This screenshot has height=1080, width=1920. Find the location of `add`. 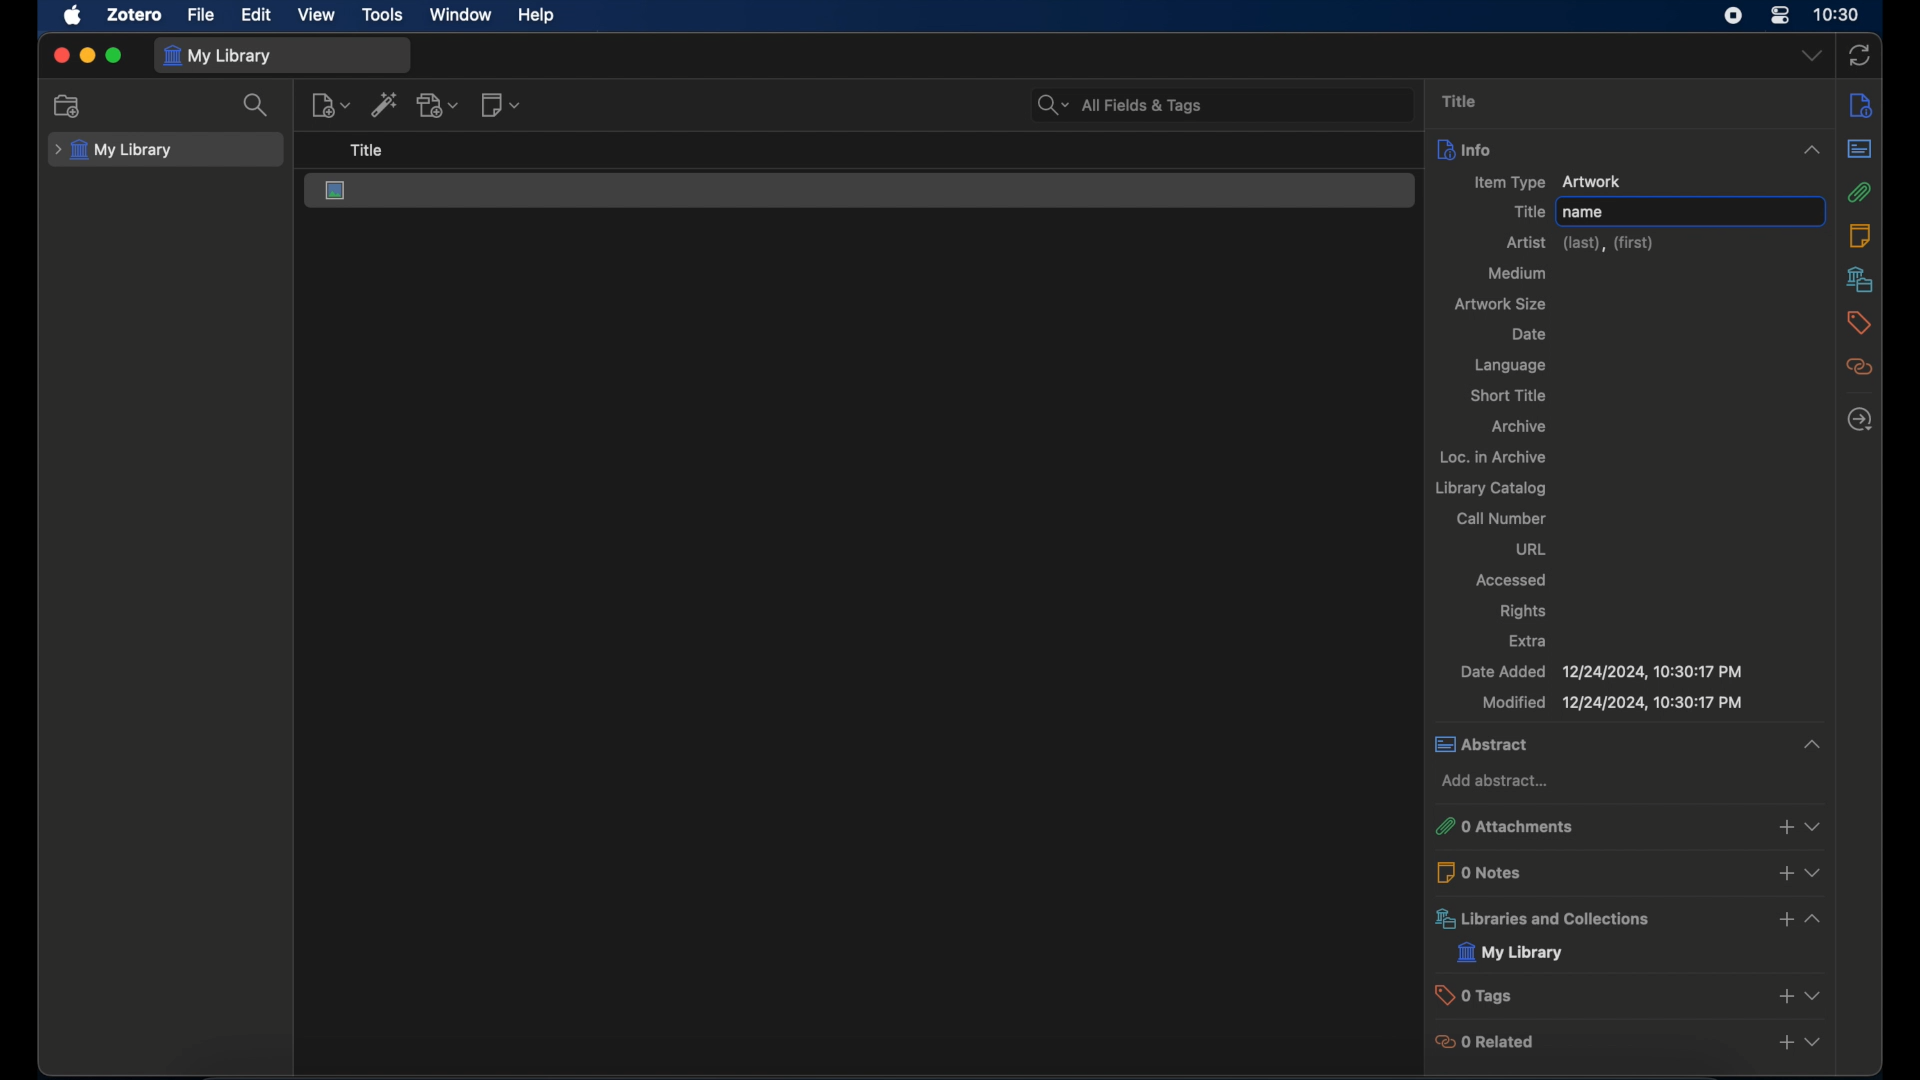

add is located at coordinates (1784, 878).